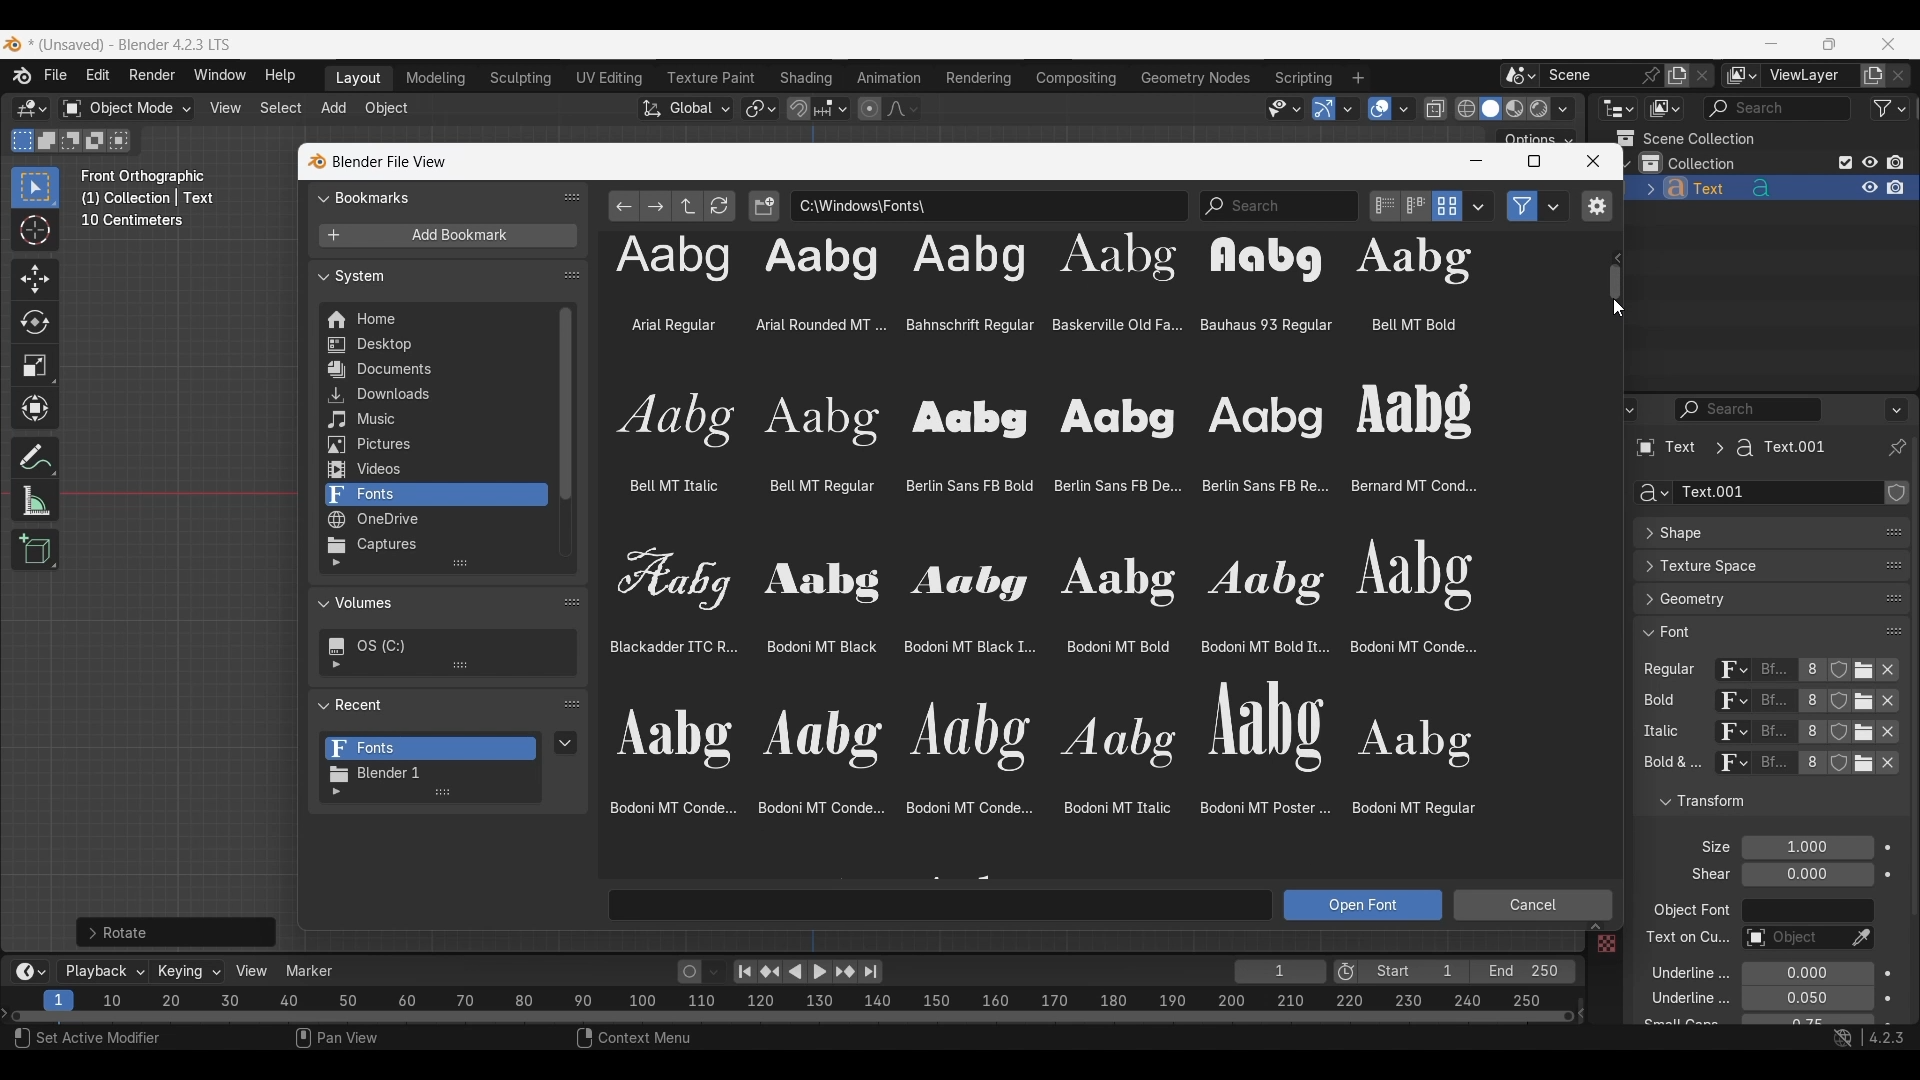  I want to click on text, so click(1678, 1023).